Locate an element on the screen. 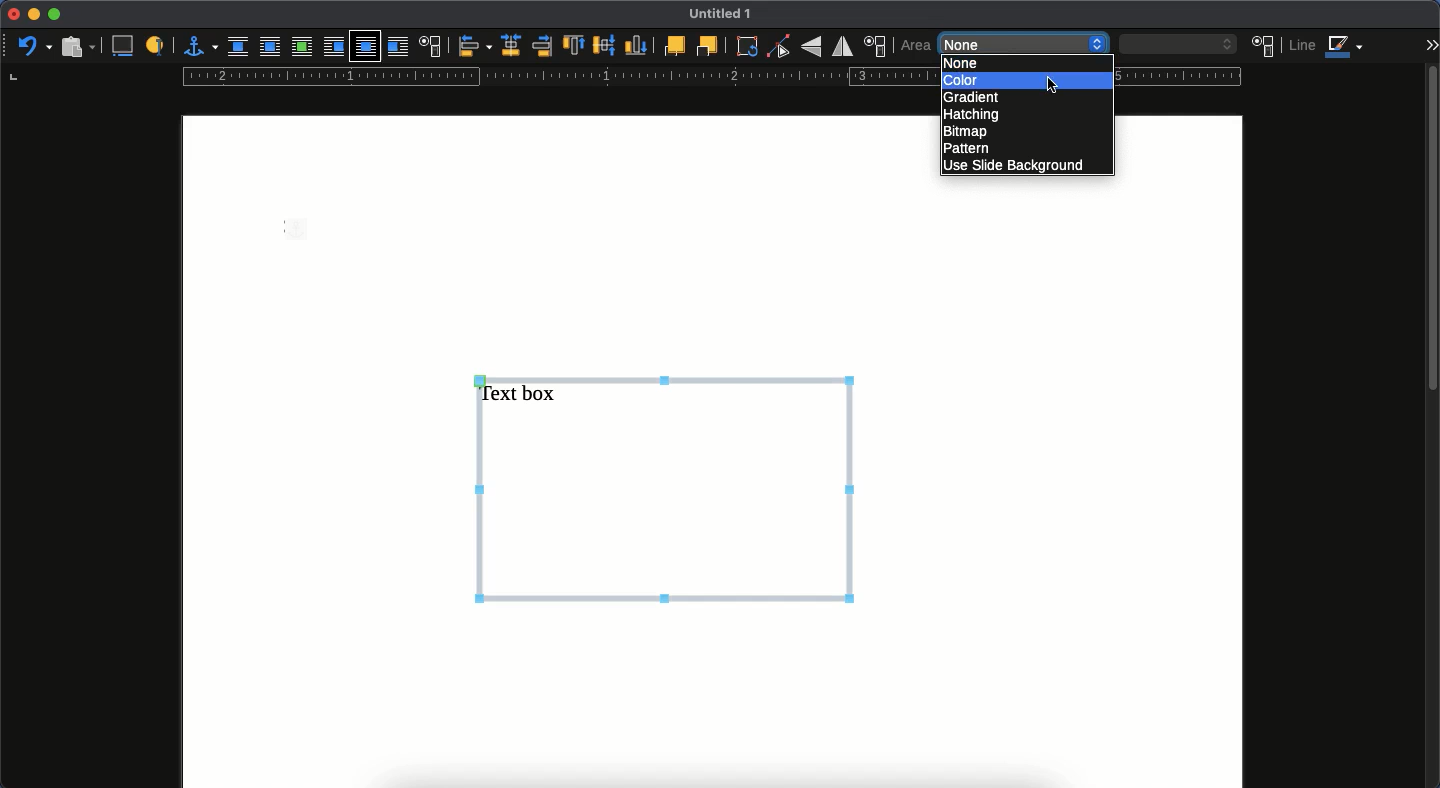 This screenshot has height=788, width=1440. bottom is located at coordinates (637, 46).